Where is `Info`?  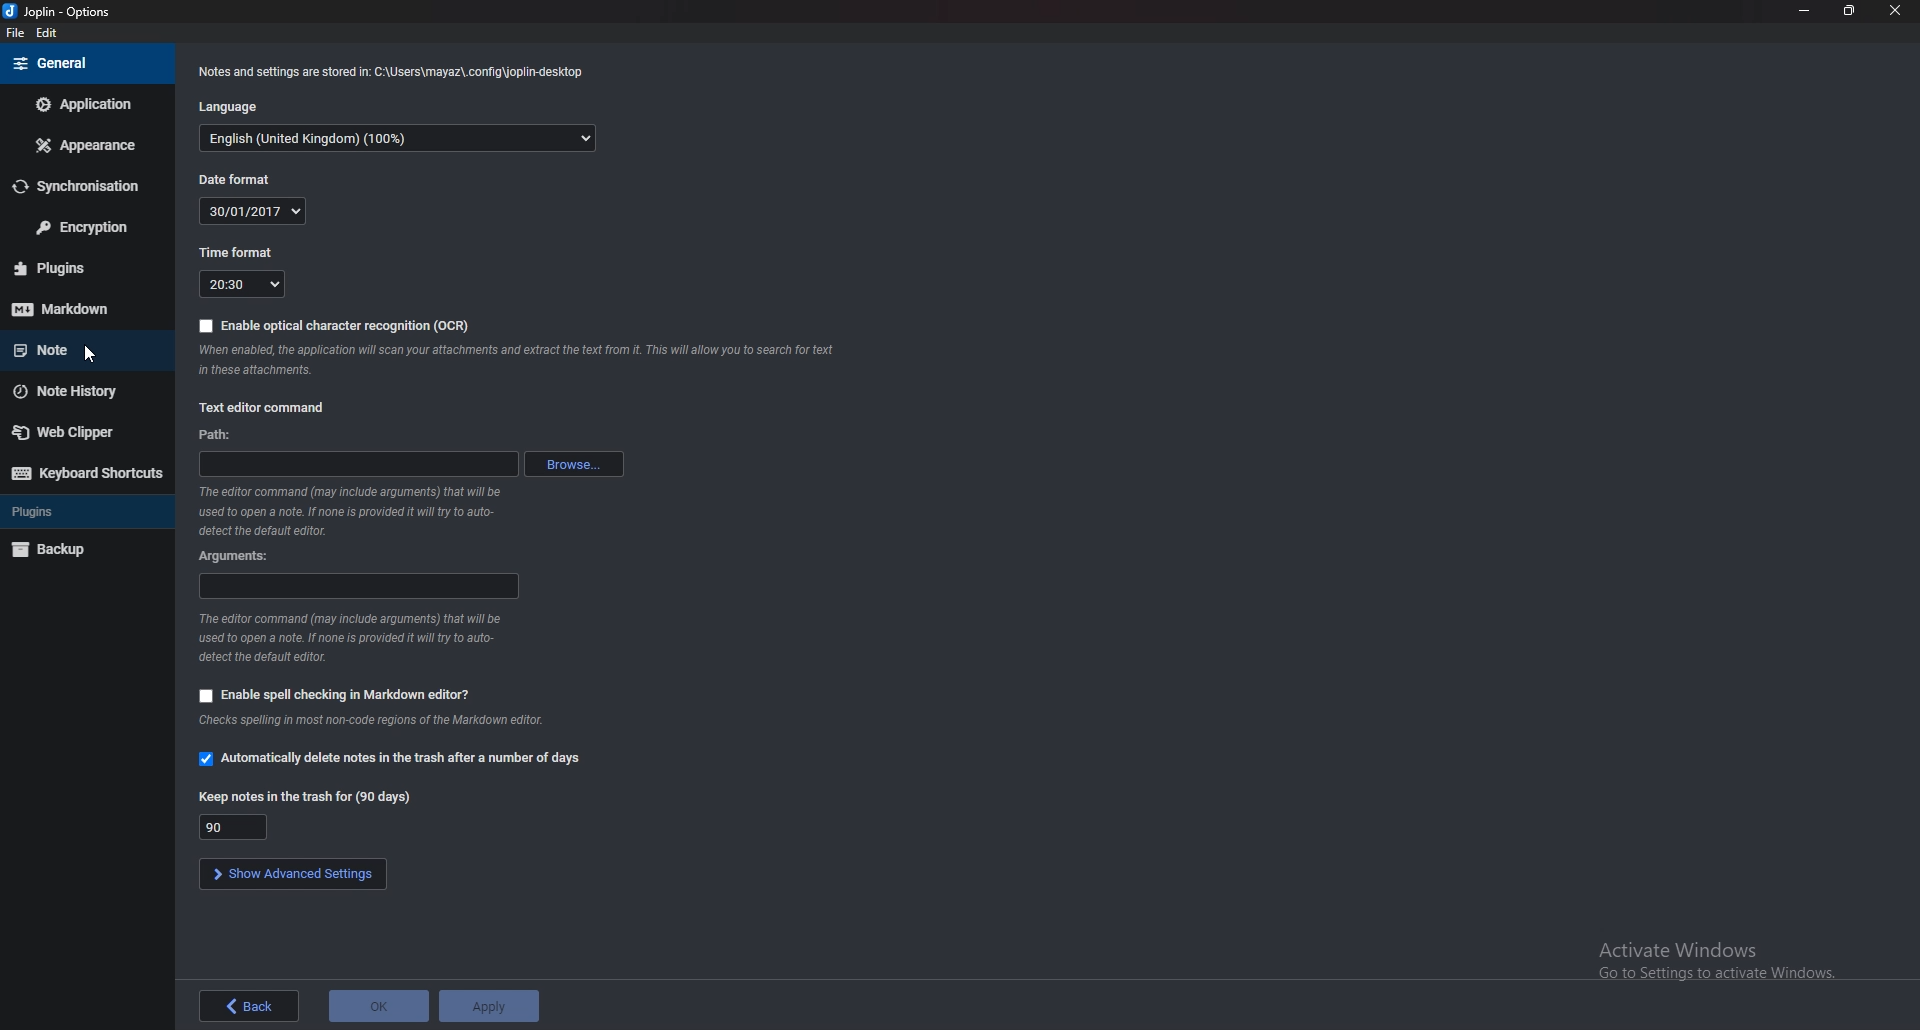
Info is located at coordinates (353, 639).